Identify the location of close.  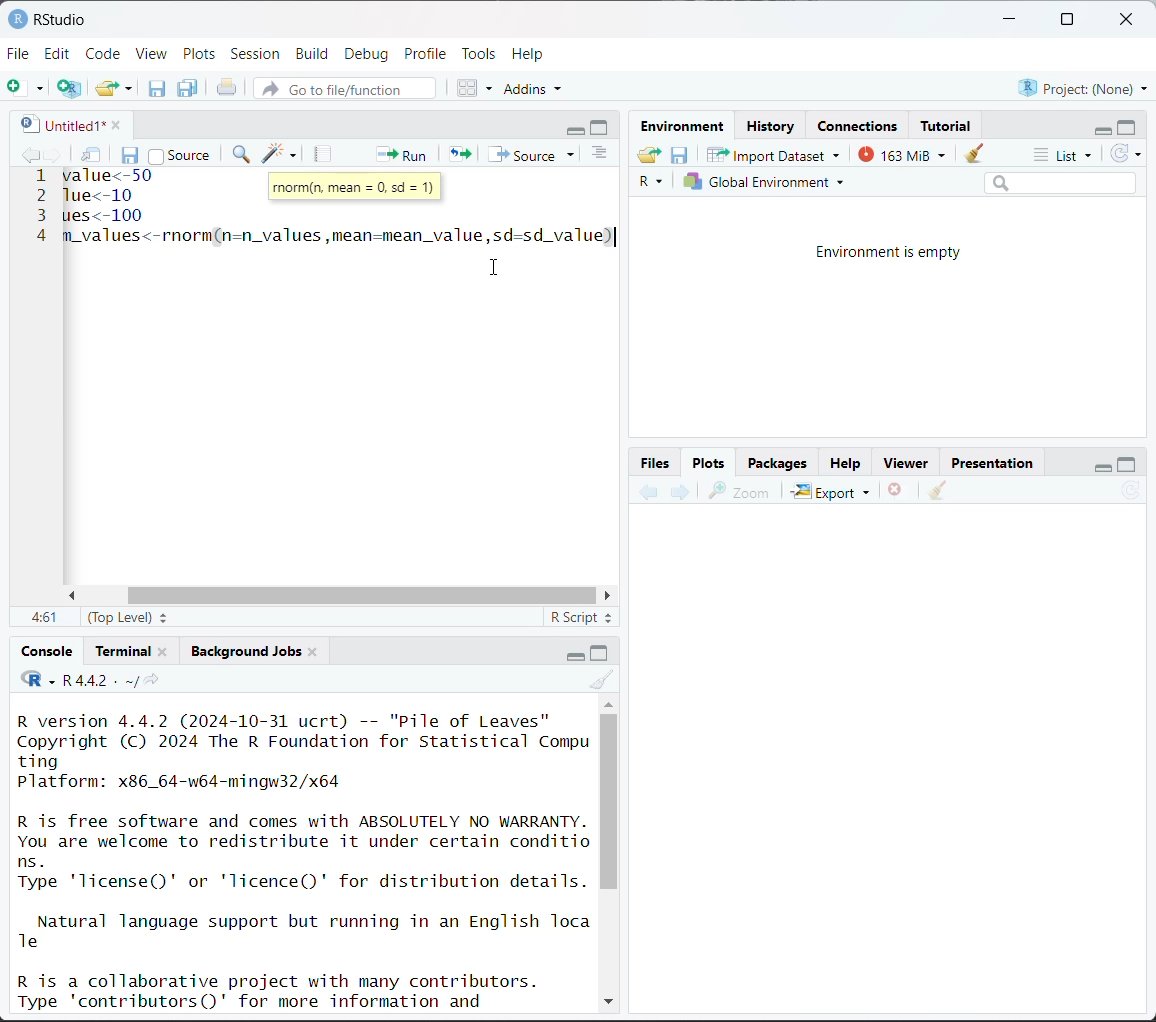
(163, 650).